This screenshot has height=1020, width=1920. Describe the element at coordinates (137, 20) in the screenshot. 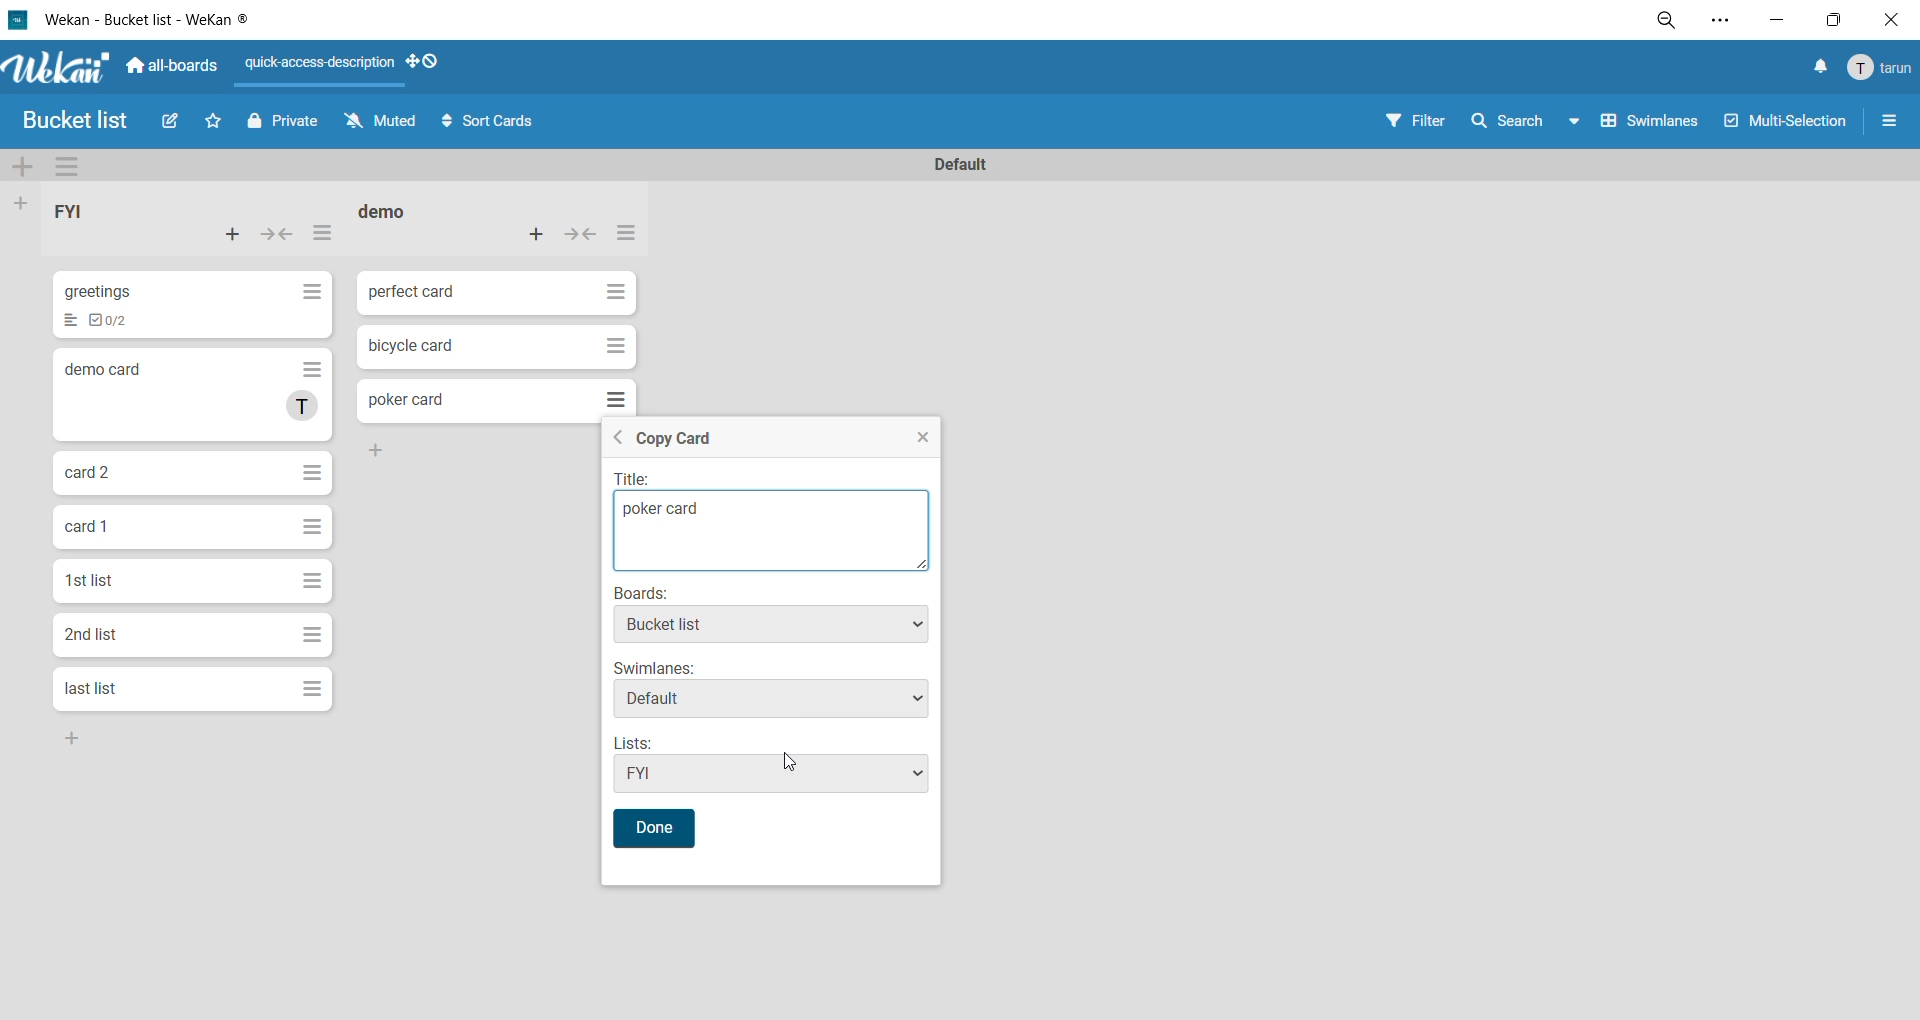

I see `Wekan - Bucket list - WeKan` at that location.